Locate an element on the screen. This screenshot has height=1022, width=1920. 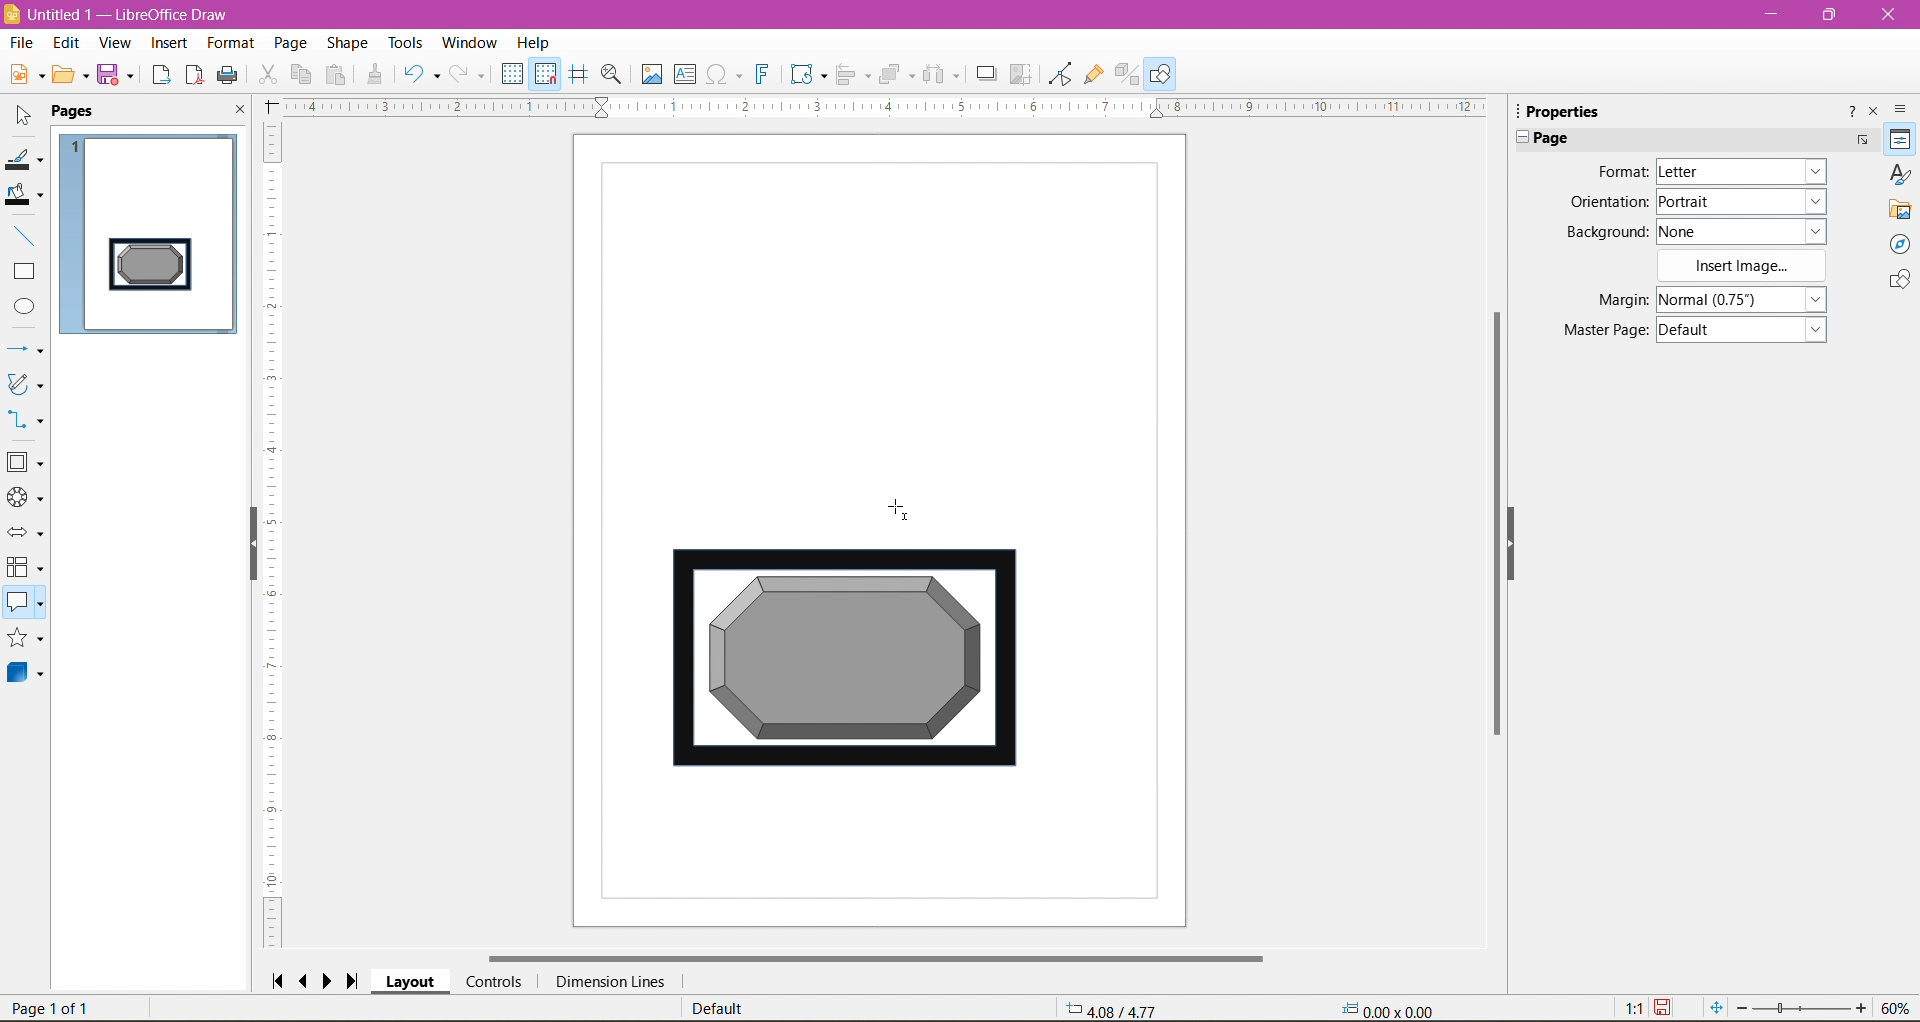
More Options is located at coordinates (1861, 140).